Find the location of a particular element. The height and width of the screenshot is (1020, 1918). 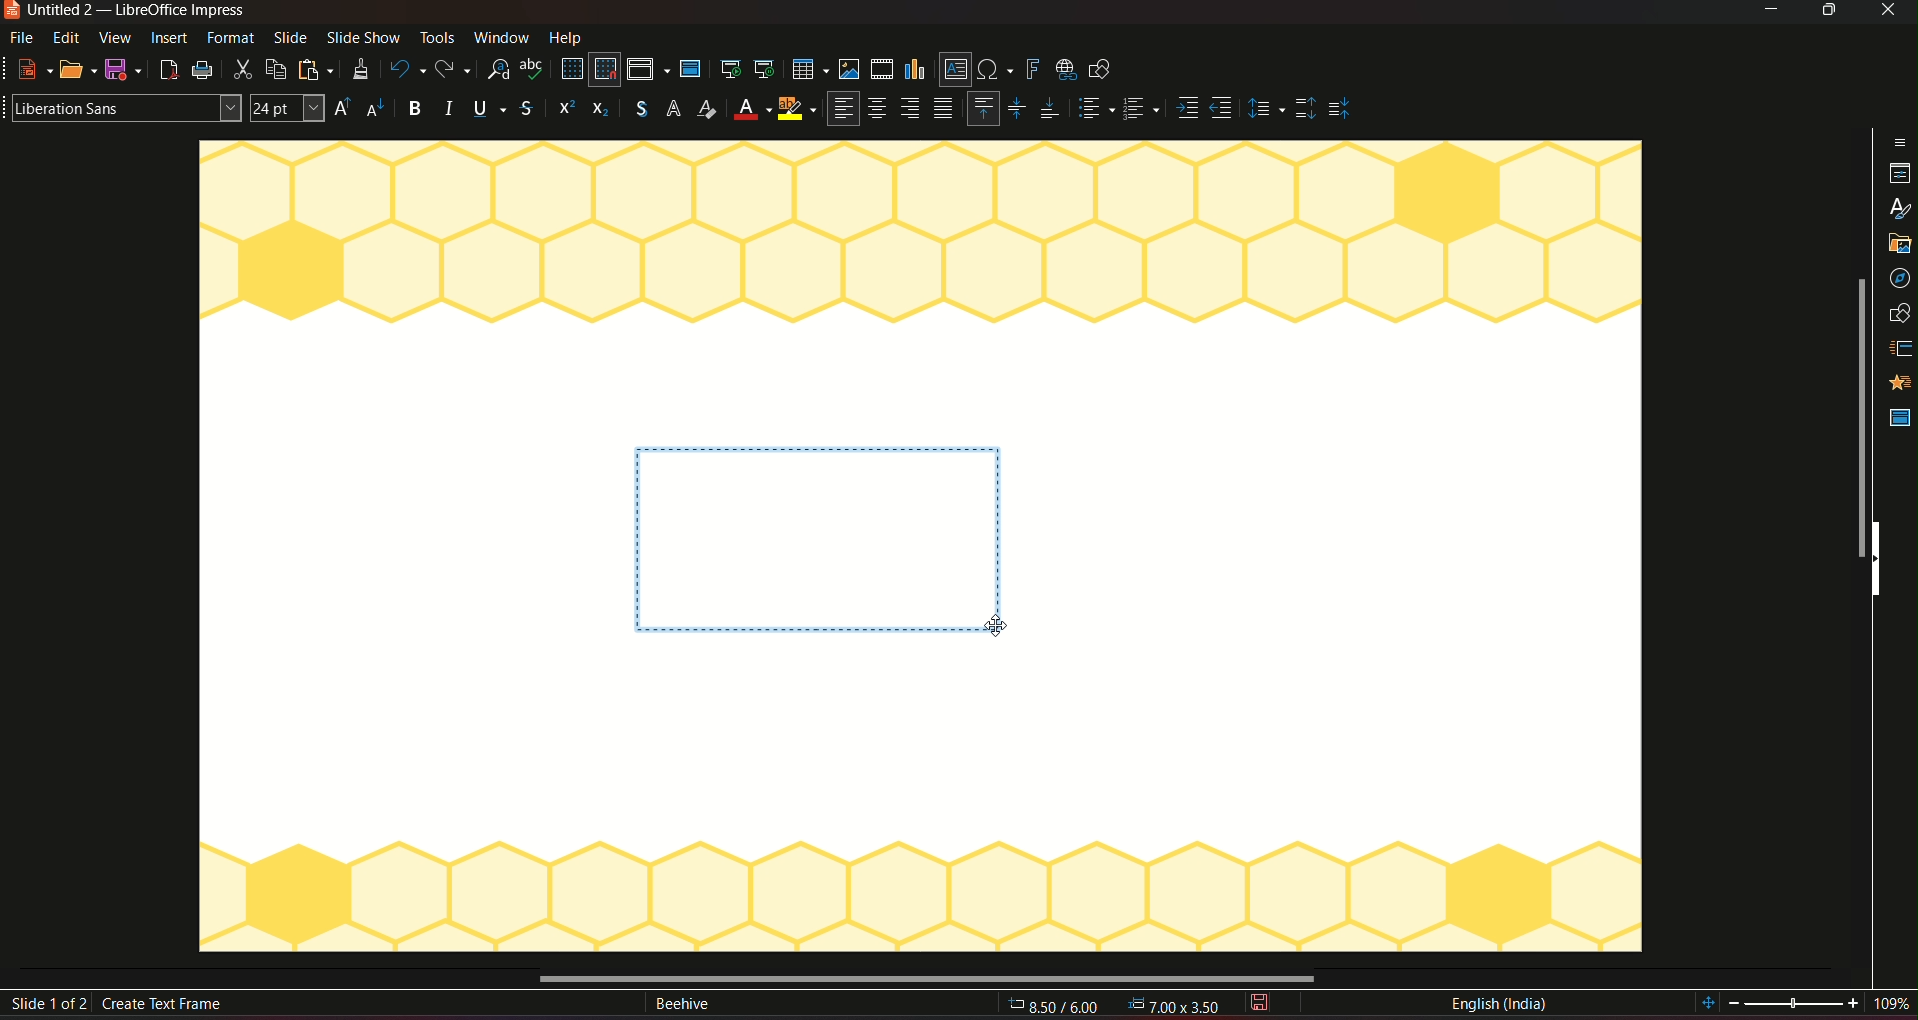

workspace is located at coordinates (919, 286).